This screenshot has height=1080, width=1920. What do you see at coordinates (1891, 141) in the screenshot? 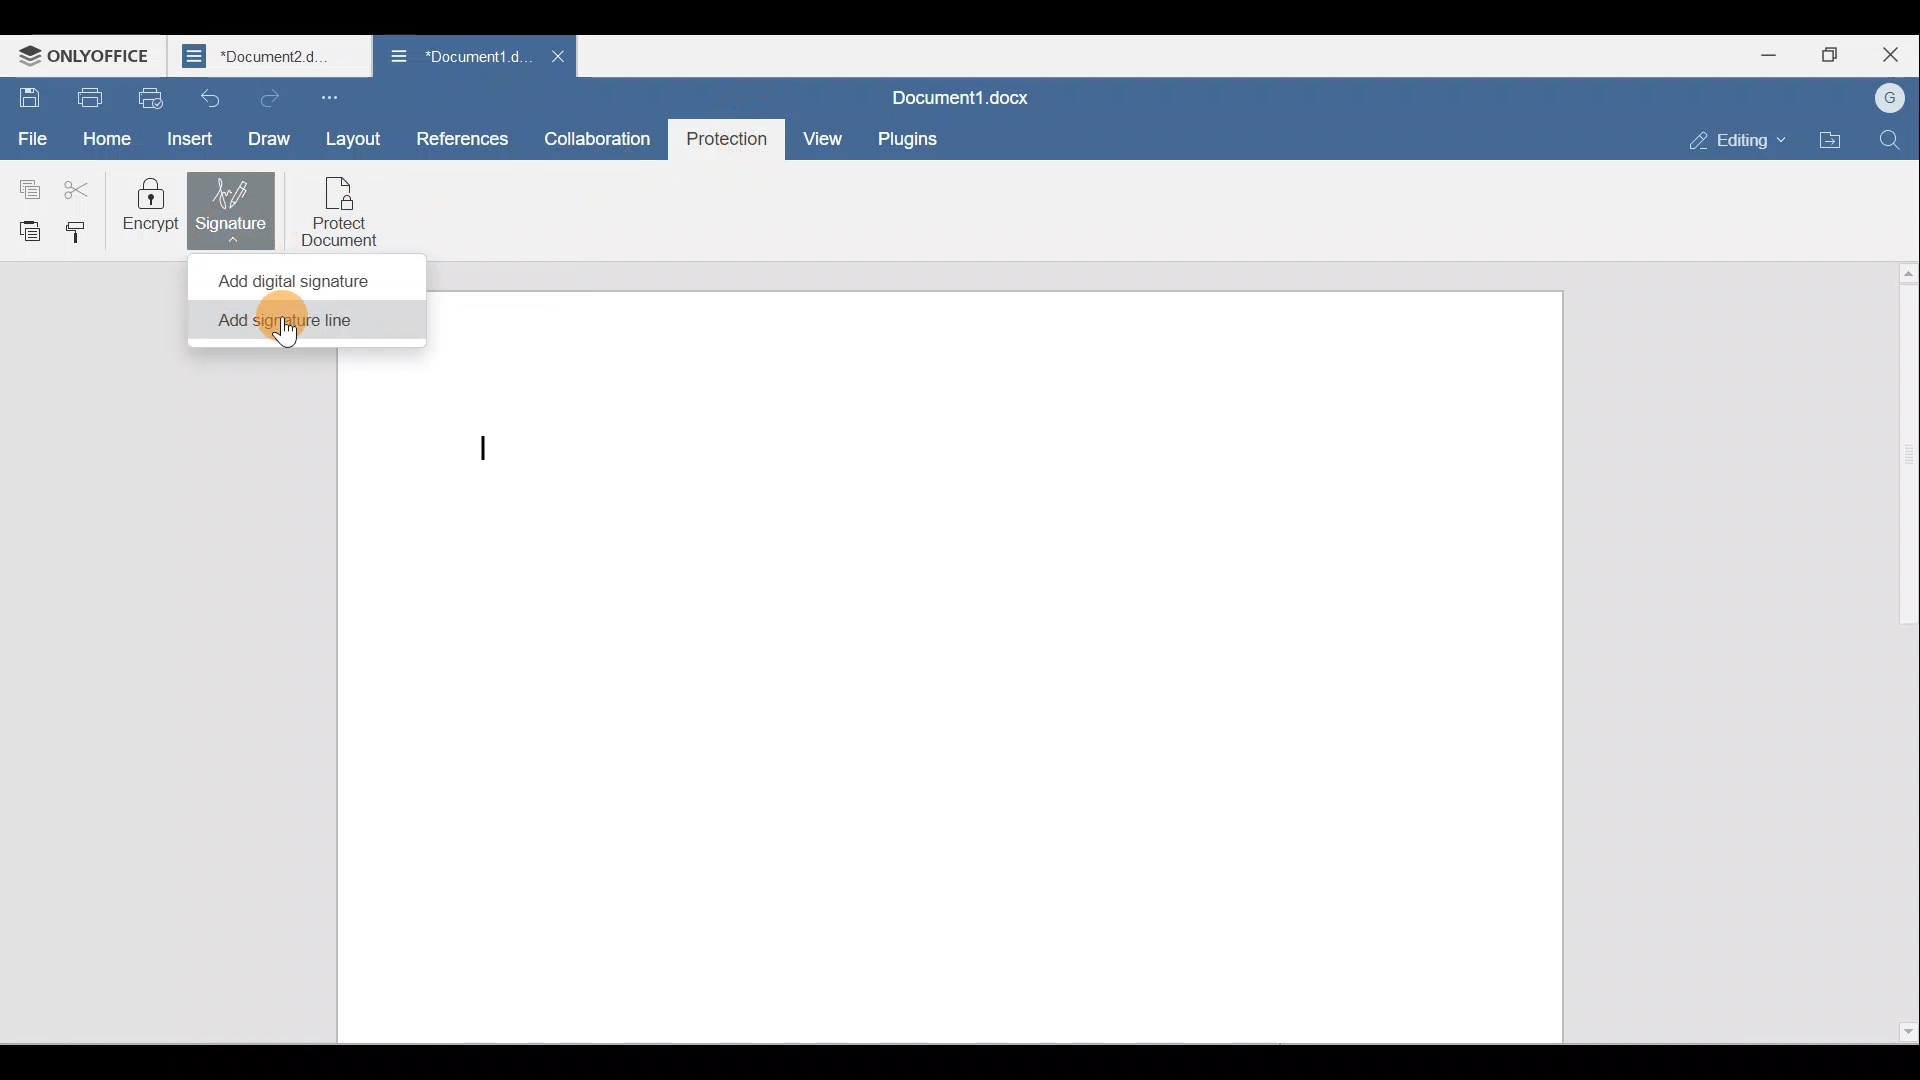
I see `Find` at bounding box center [1891, 141].